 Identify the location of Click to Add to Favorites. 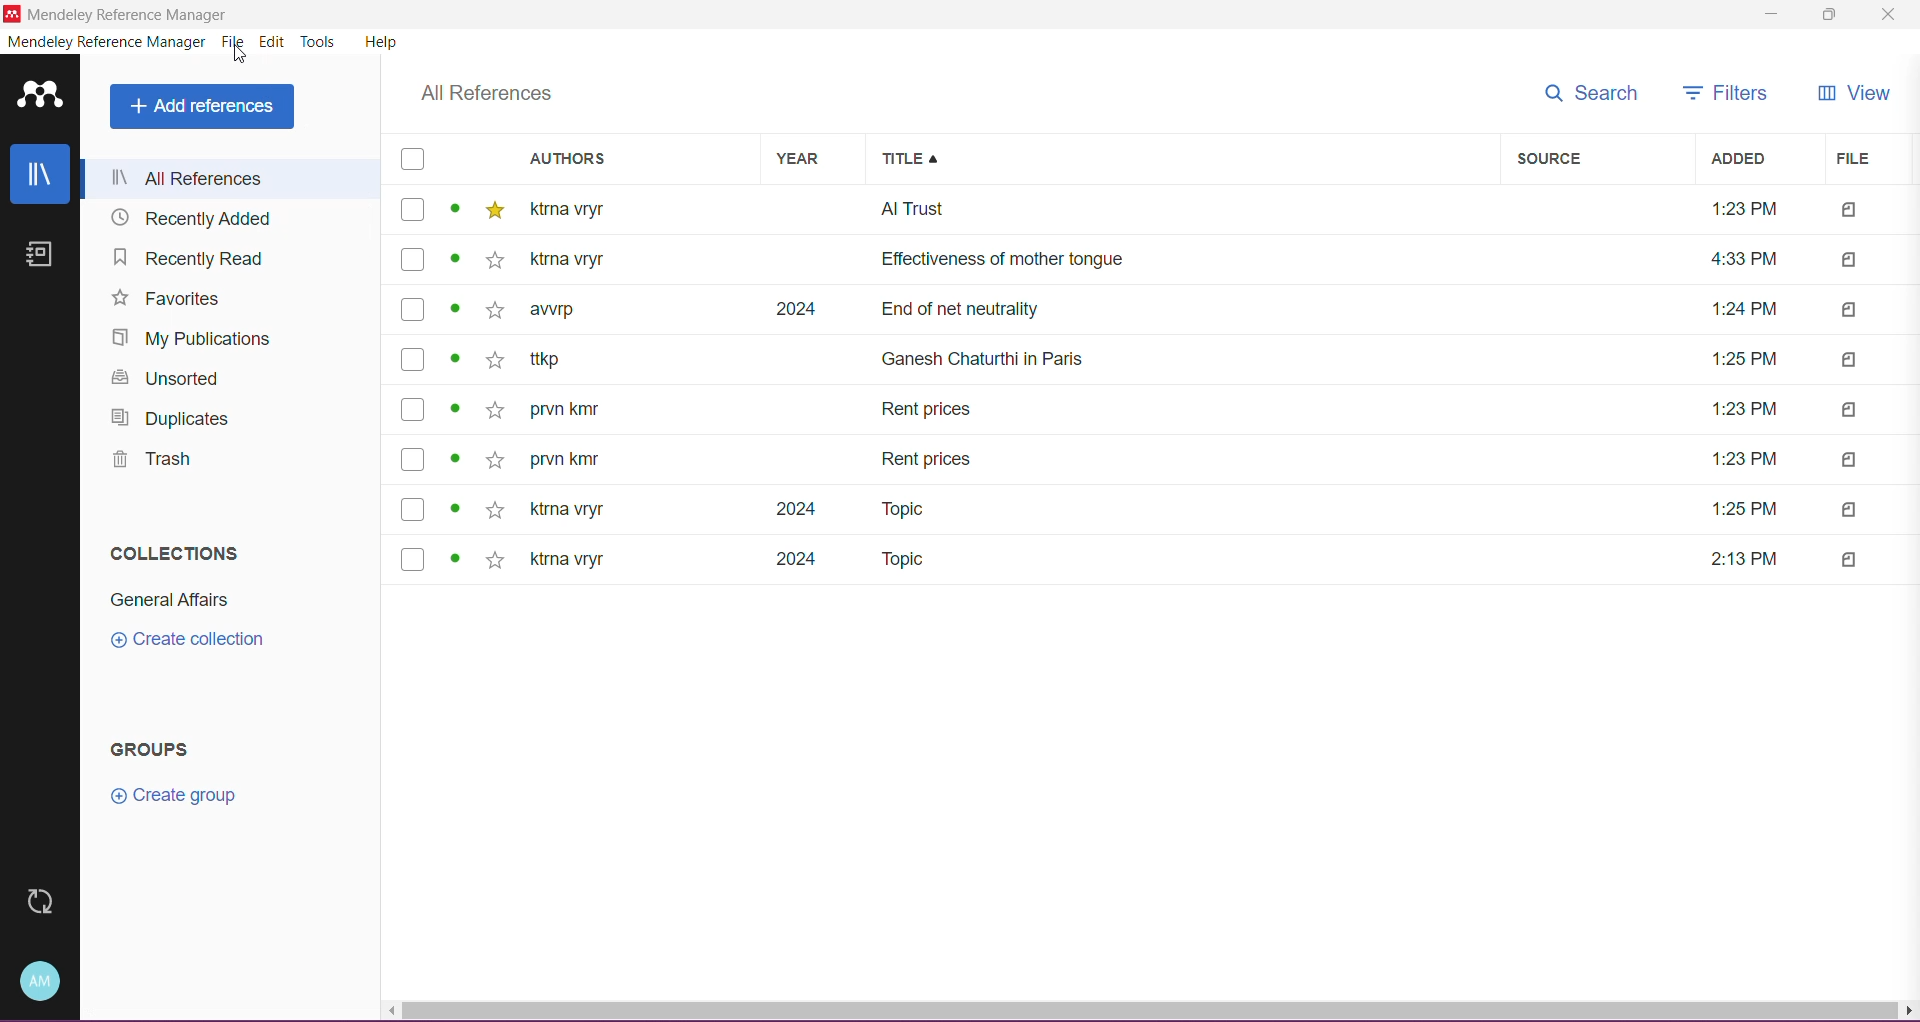
(498, 385).